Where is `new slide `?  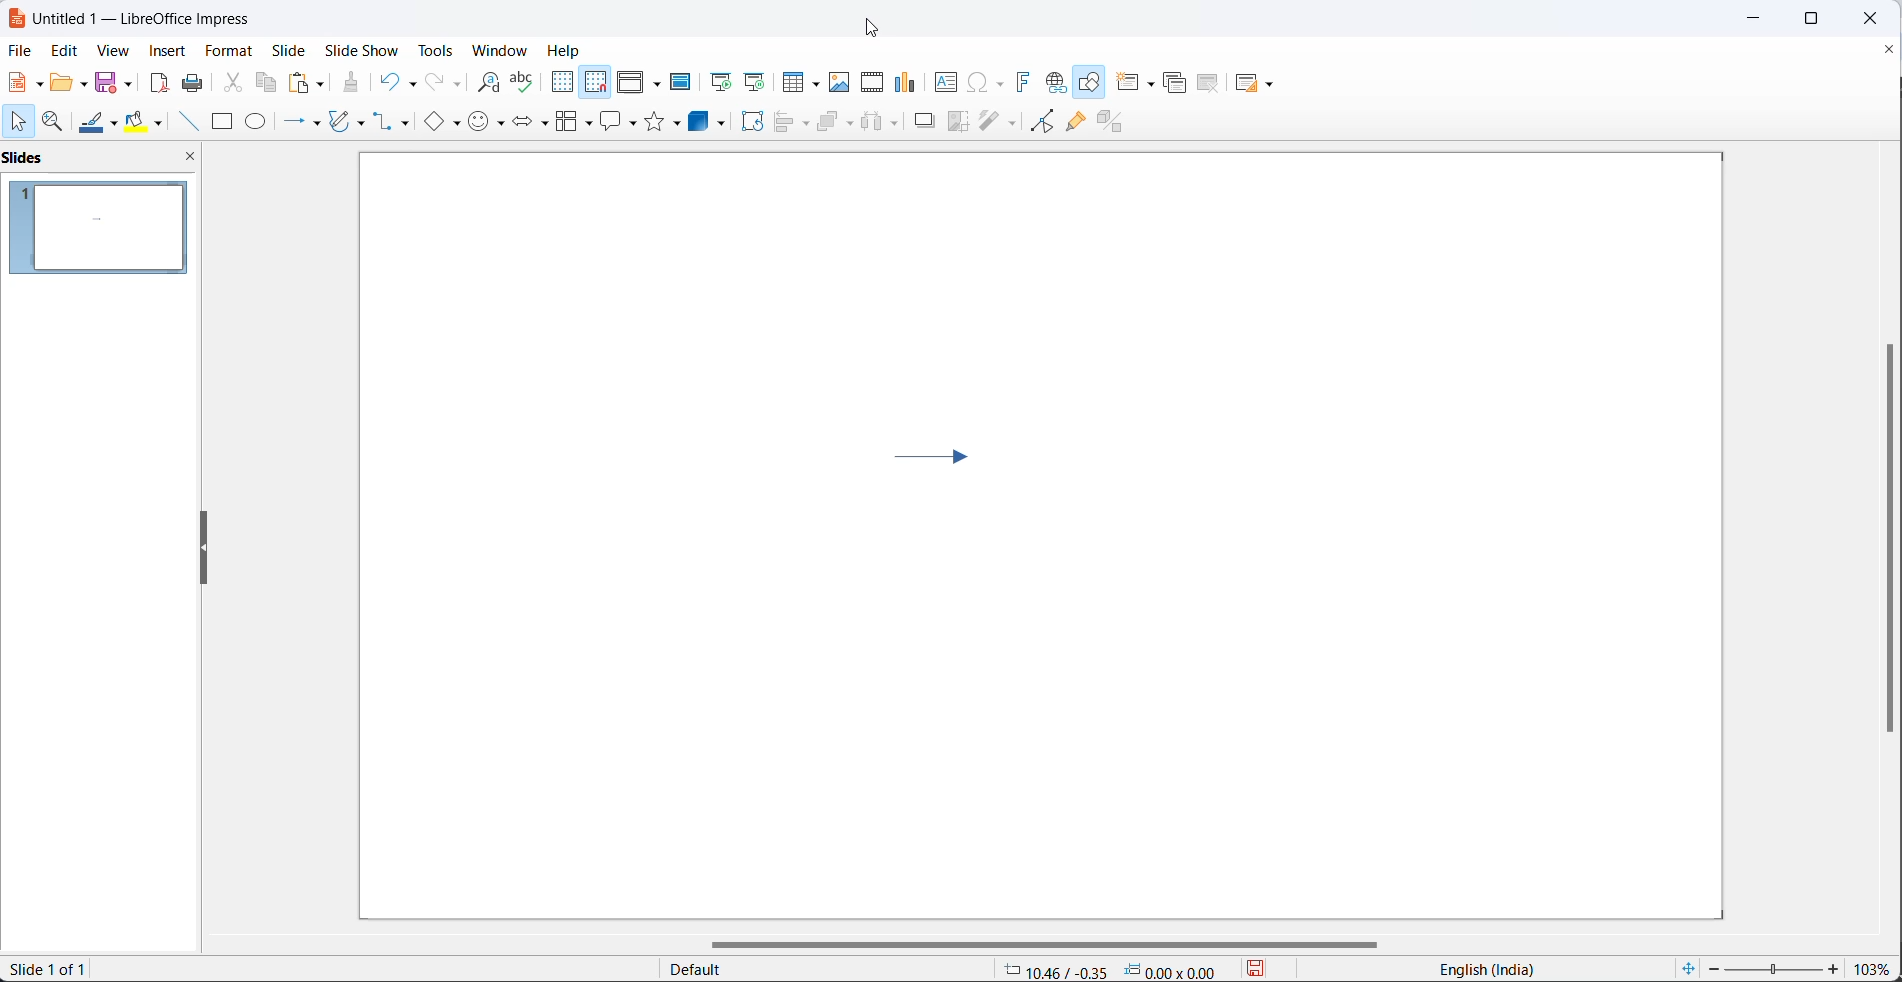
new slide  is located at coordinates (1138, 82).